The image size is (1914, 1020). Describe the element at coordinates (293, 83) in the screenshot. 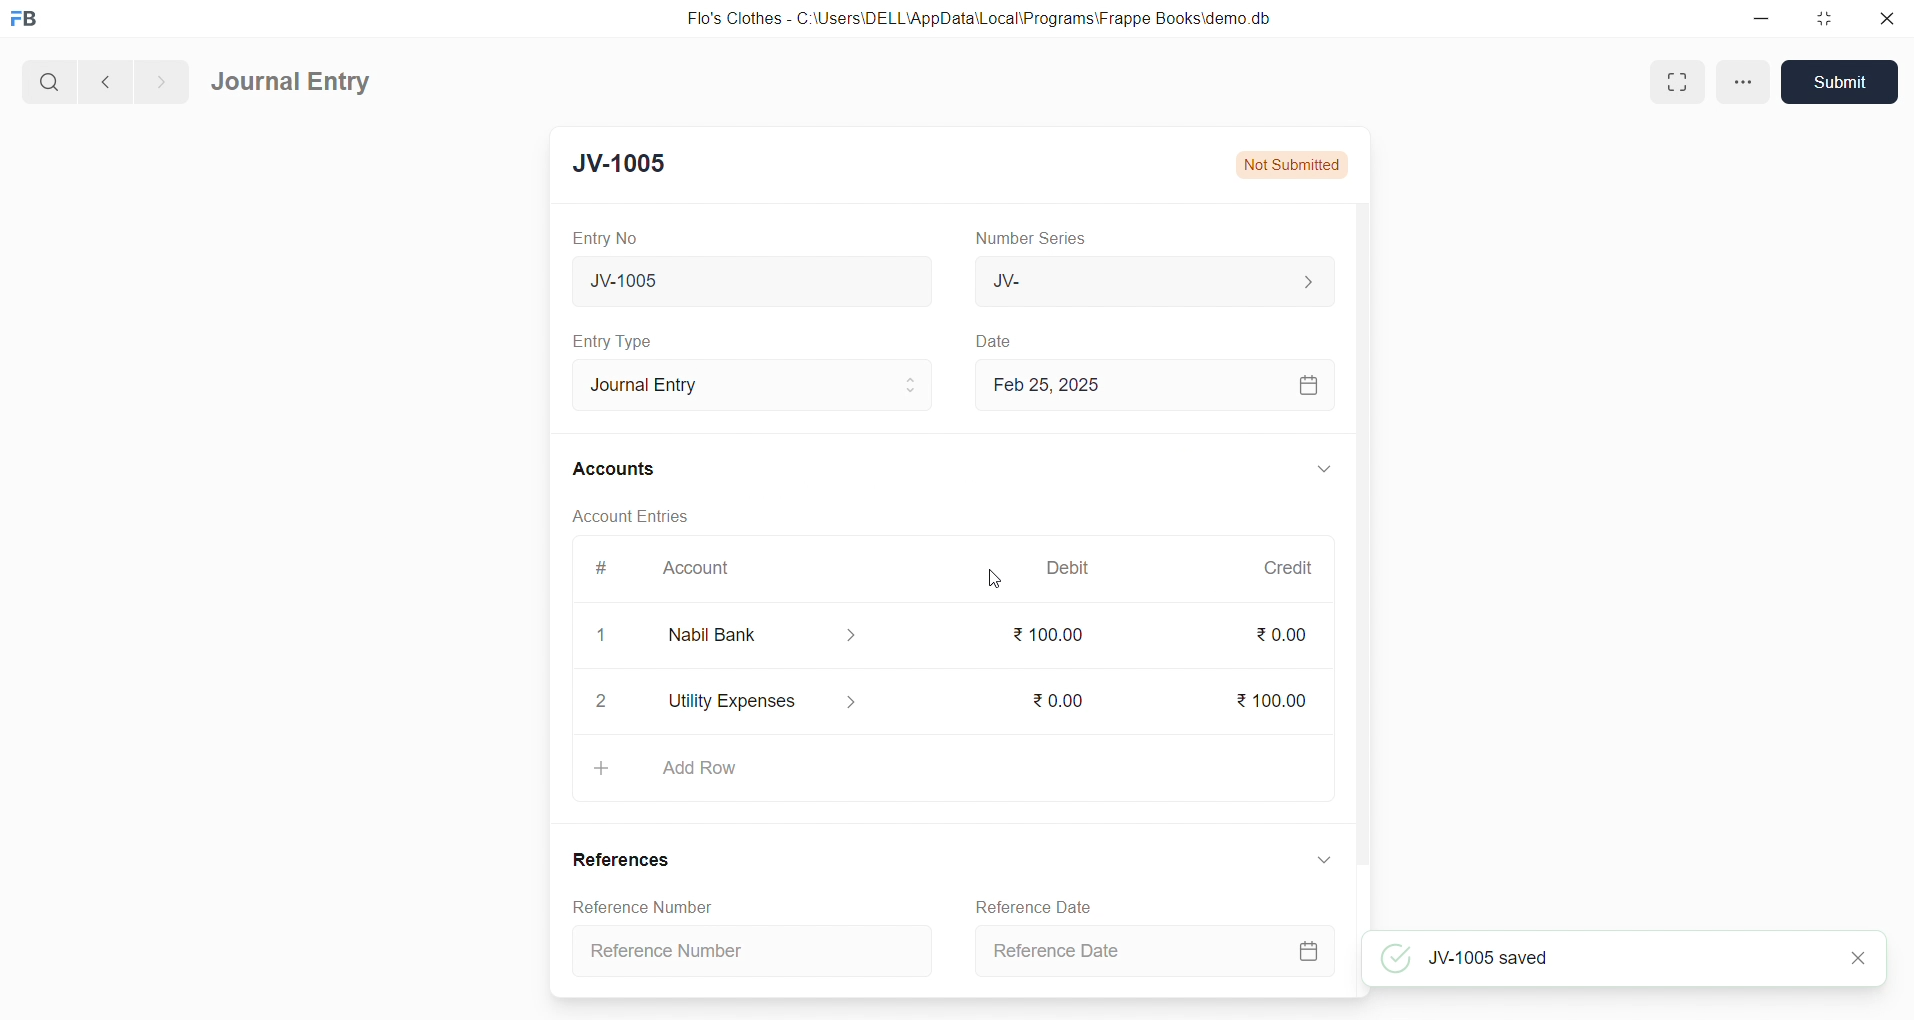

I see `Journal Entry` at that location.